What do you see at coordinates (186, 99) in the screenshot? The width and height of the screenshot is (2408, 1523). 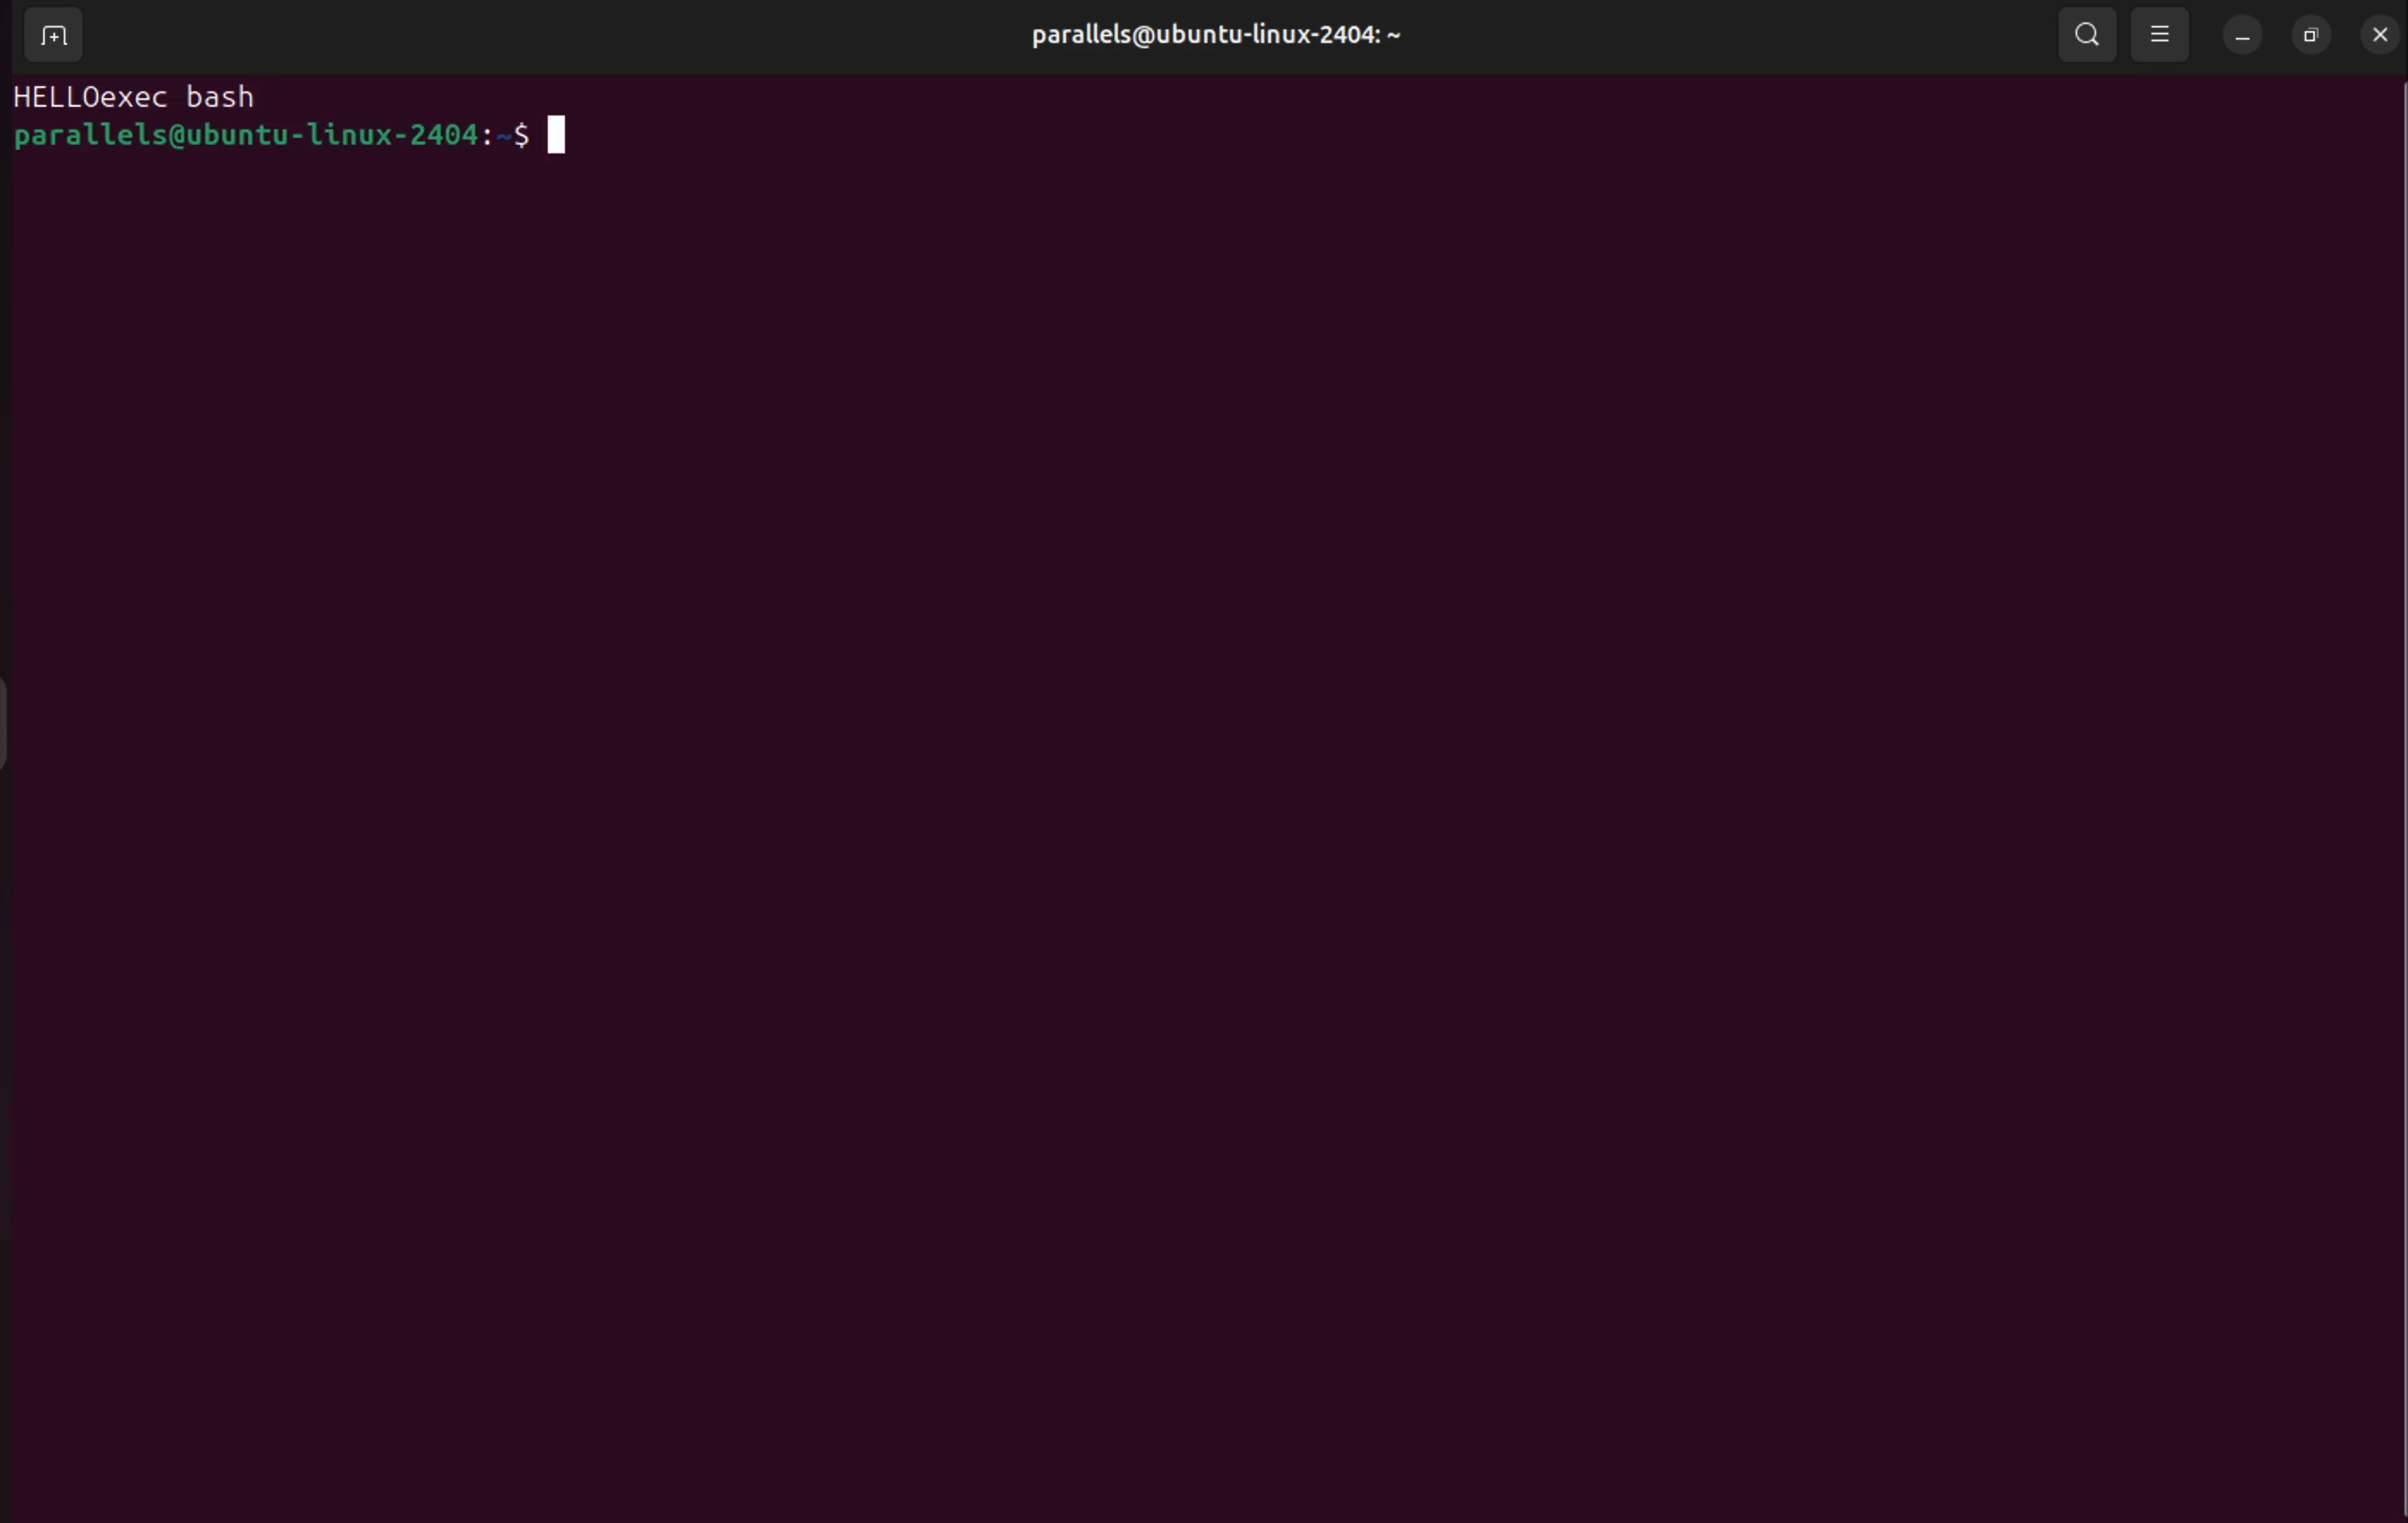 I see `exec bash` at bounding box center [186, 99].